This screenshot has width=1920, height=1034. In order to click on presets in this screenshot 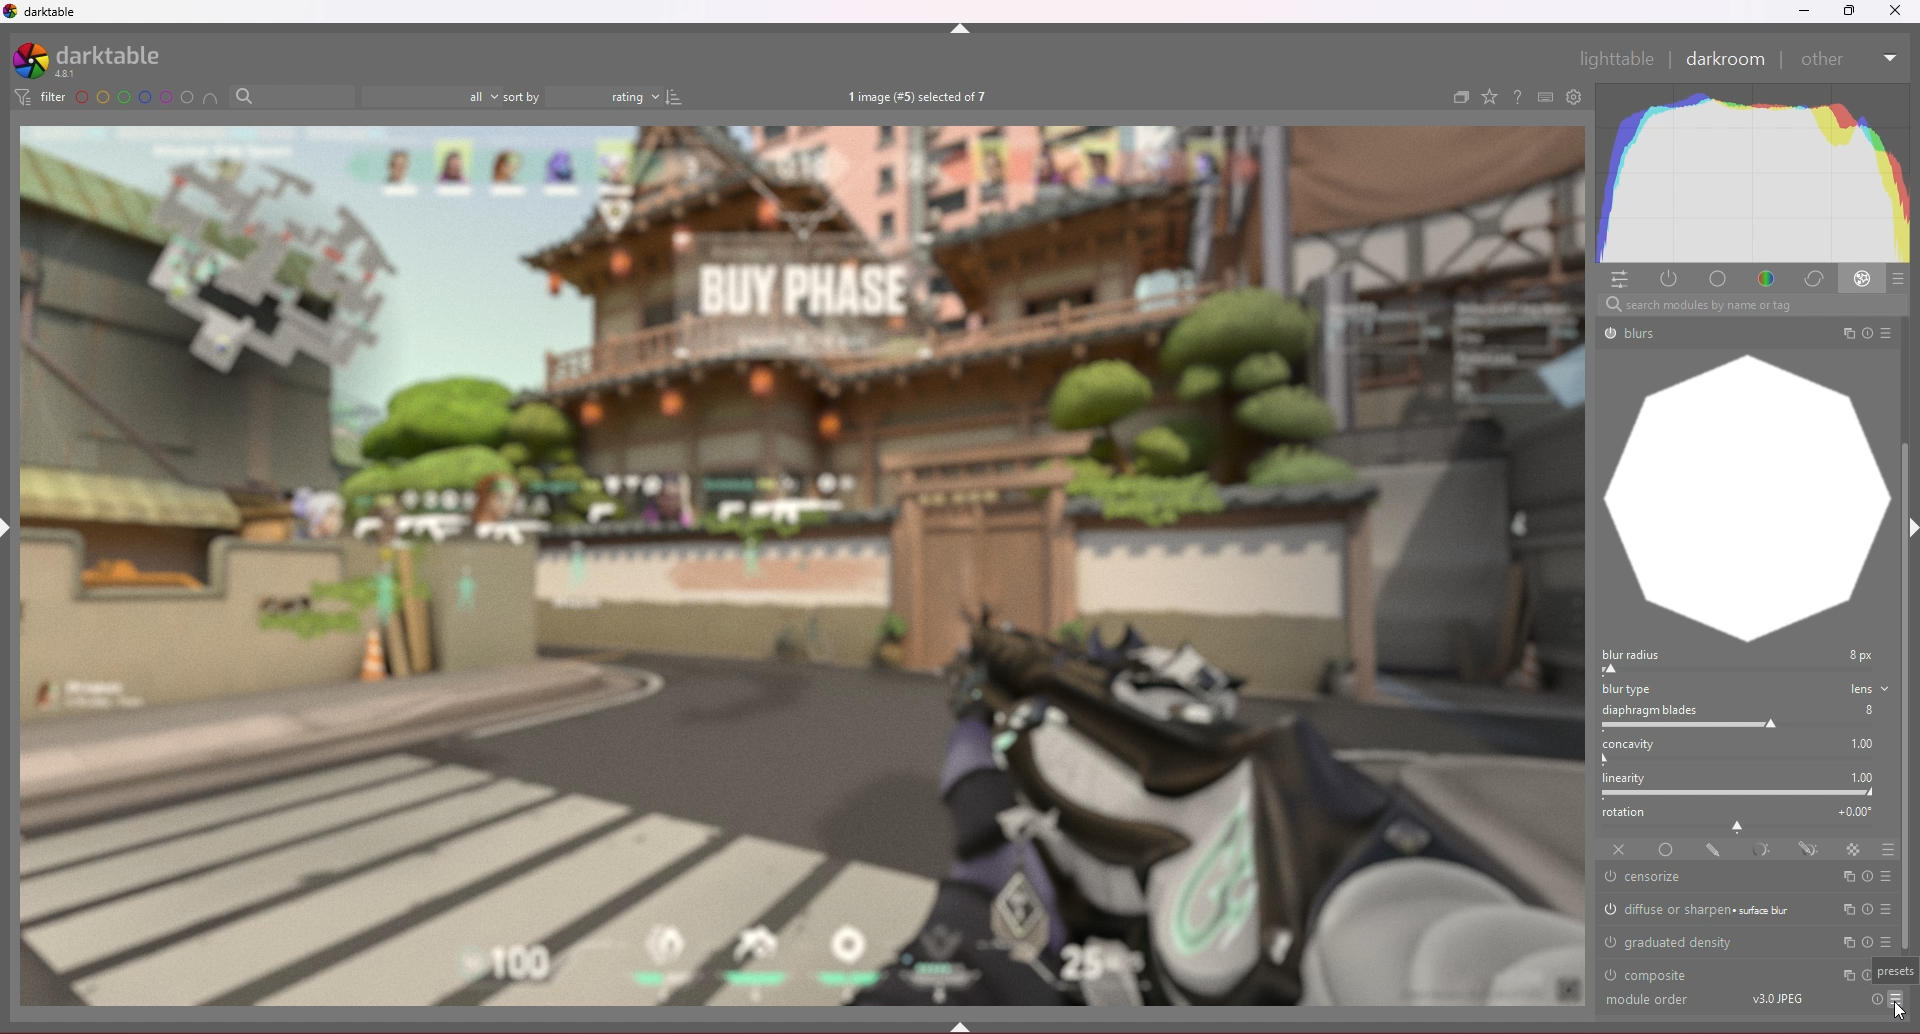, I will do `click(1886, 942)`.